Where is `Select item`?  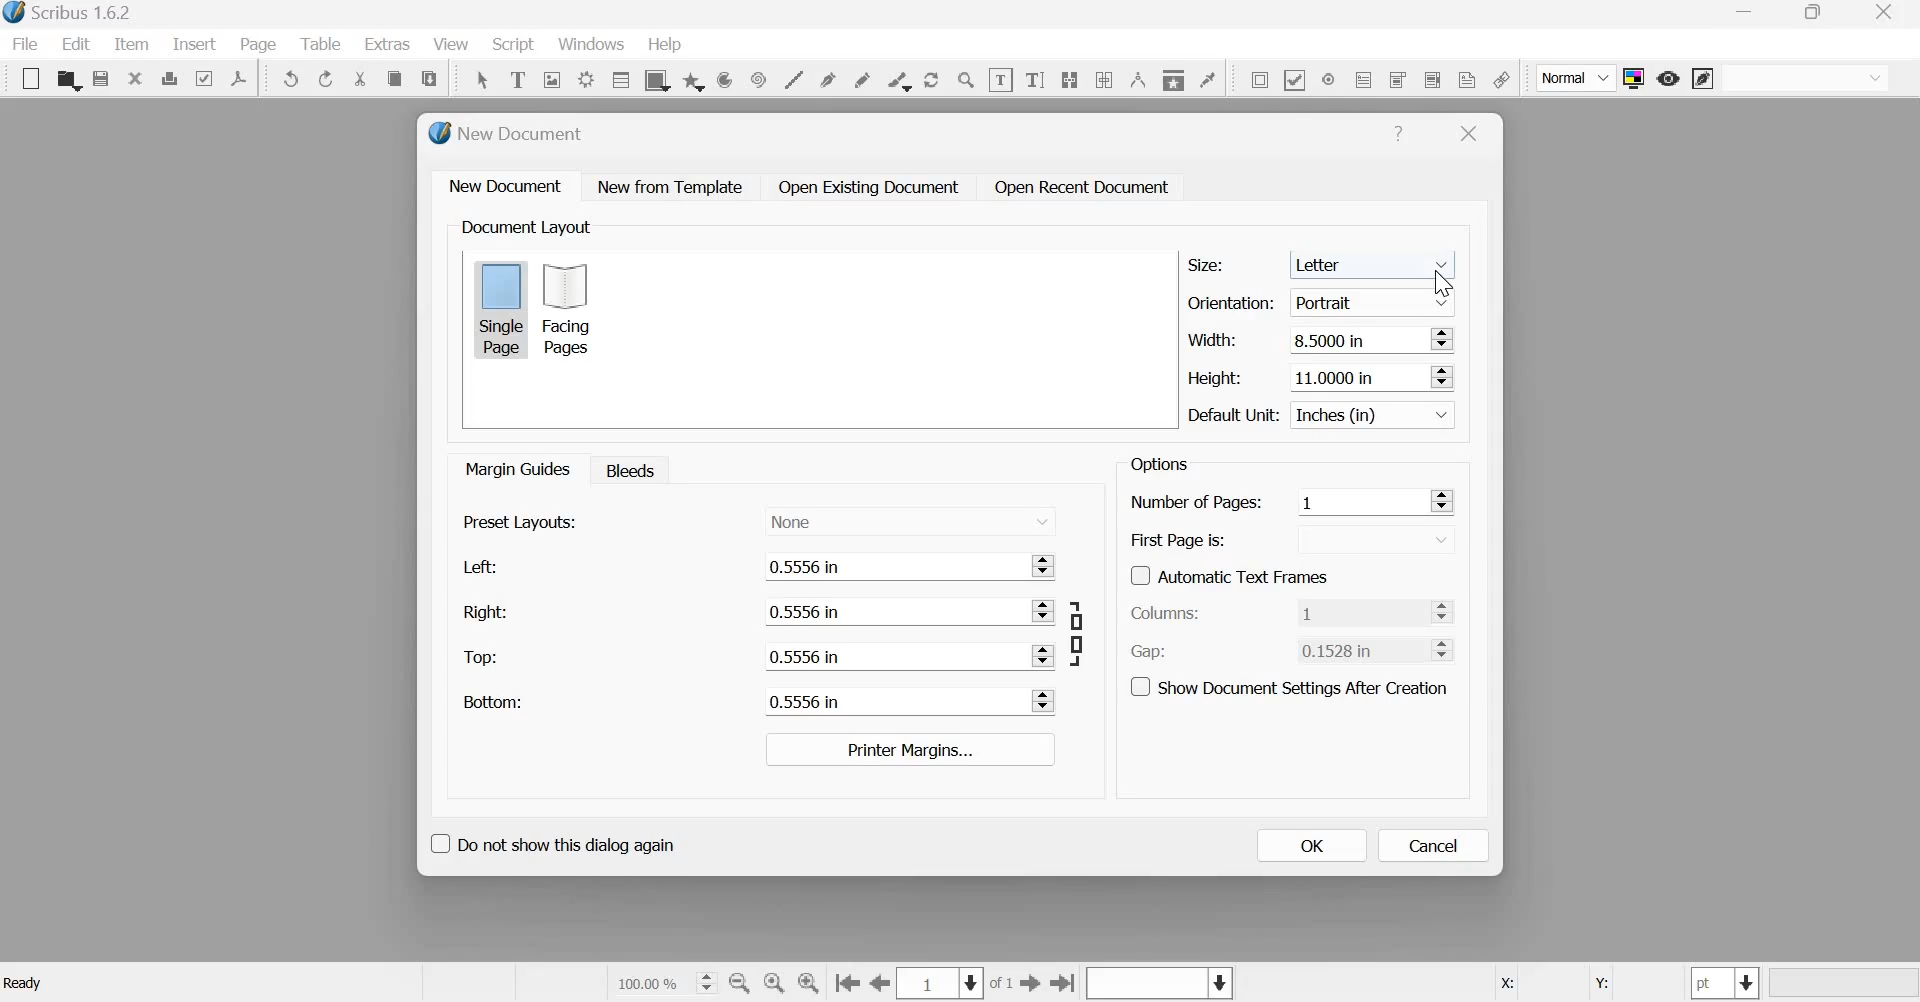
Select item is located at coordinates (482, 77).